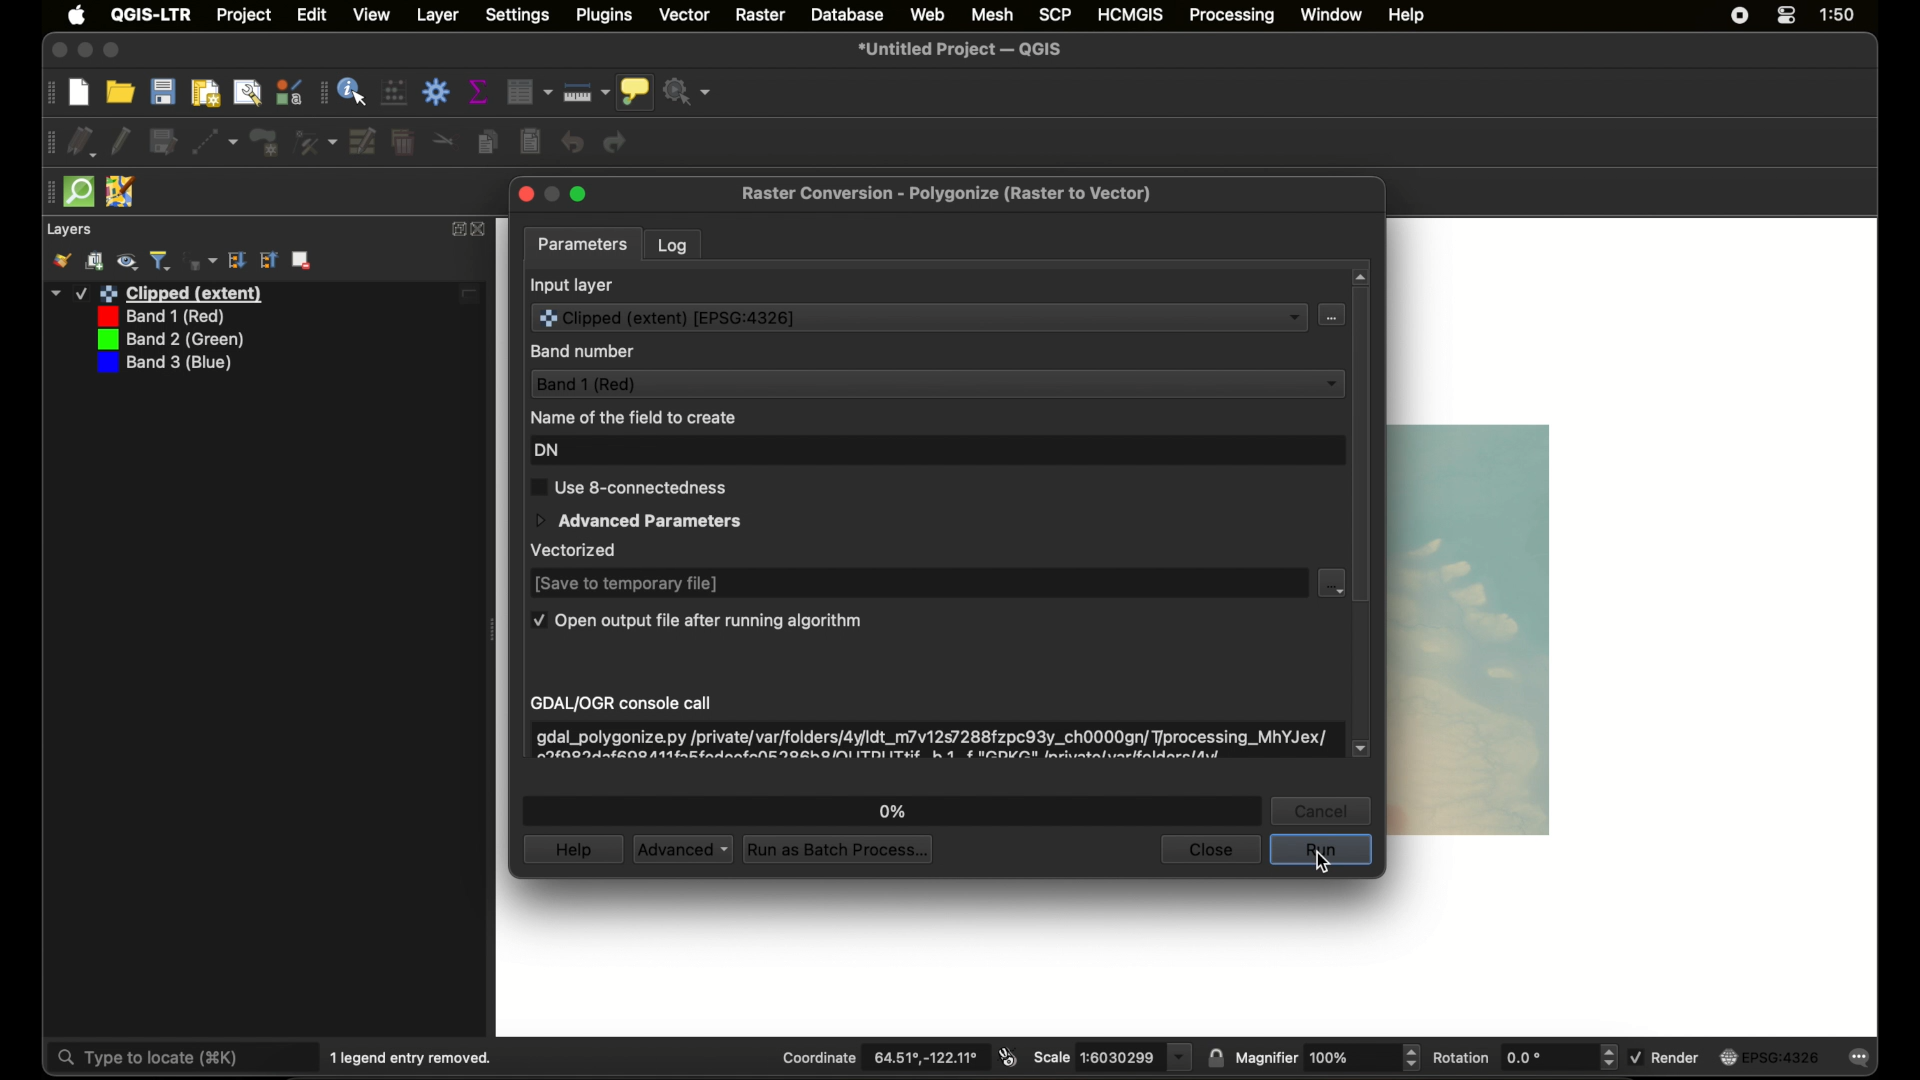 The width and height of the screenshot is (1920, 1080). What do you see at coordinates (371, 14) in the screenshot?
I see `view` at bounding box center [371, 14].